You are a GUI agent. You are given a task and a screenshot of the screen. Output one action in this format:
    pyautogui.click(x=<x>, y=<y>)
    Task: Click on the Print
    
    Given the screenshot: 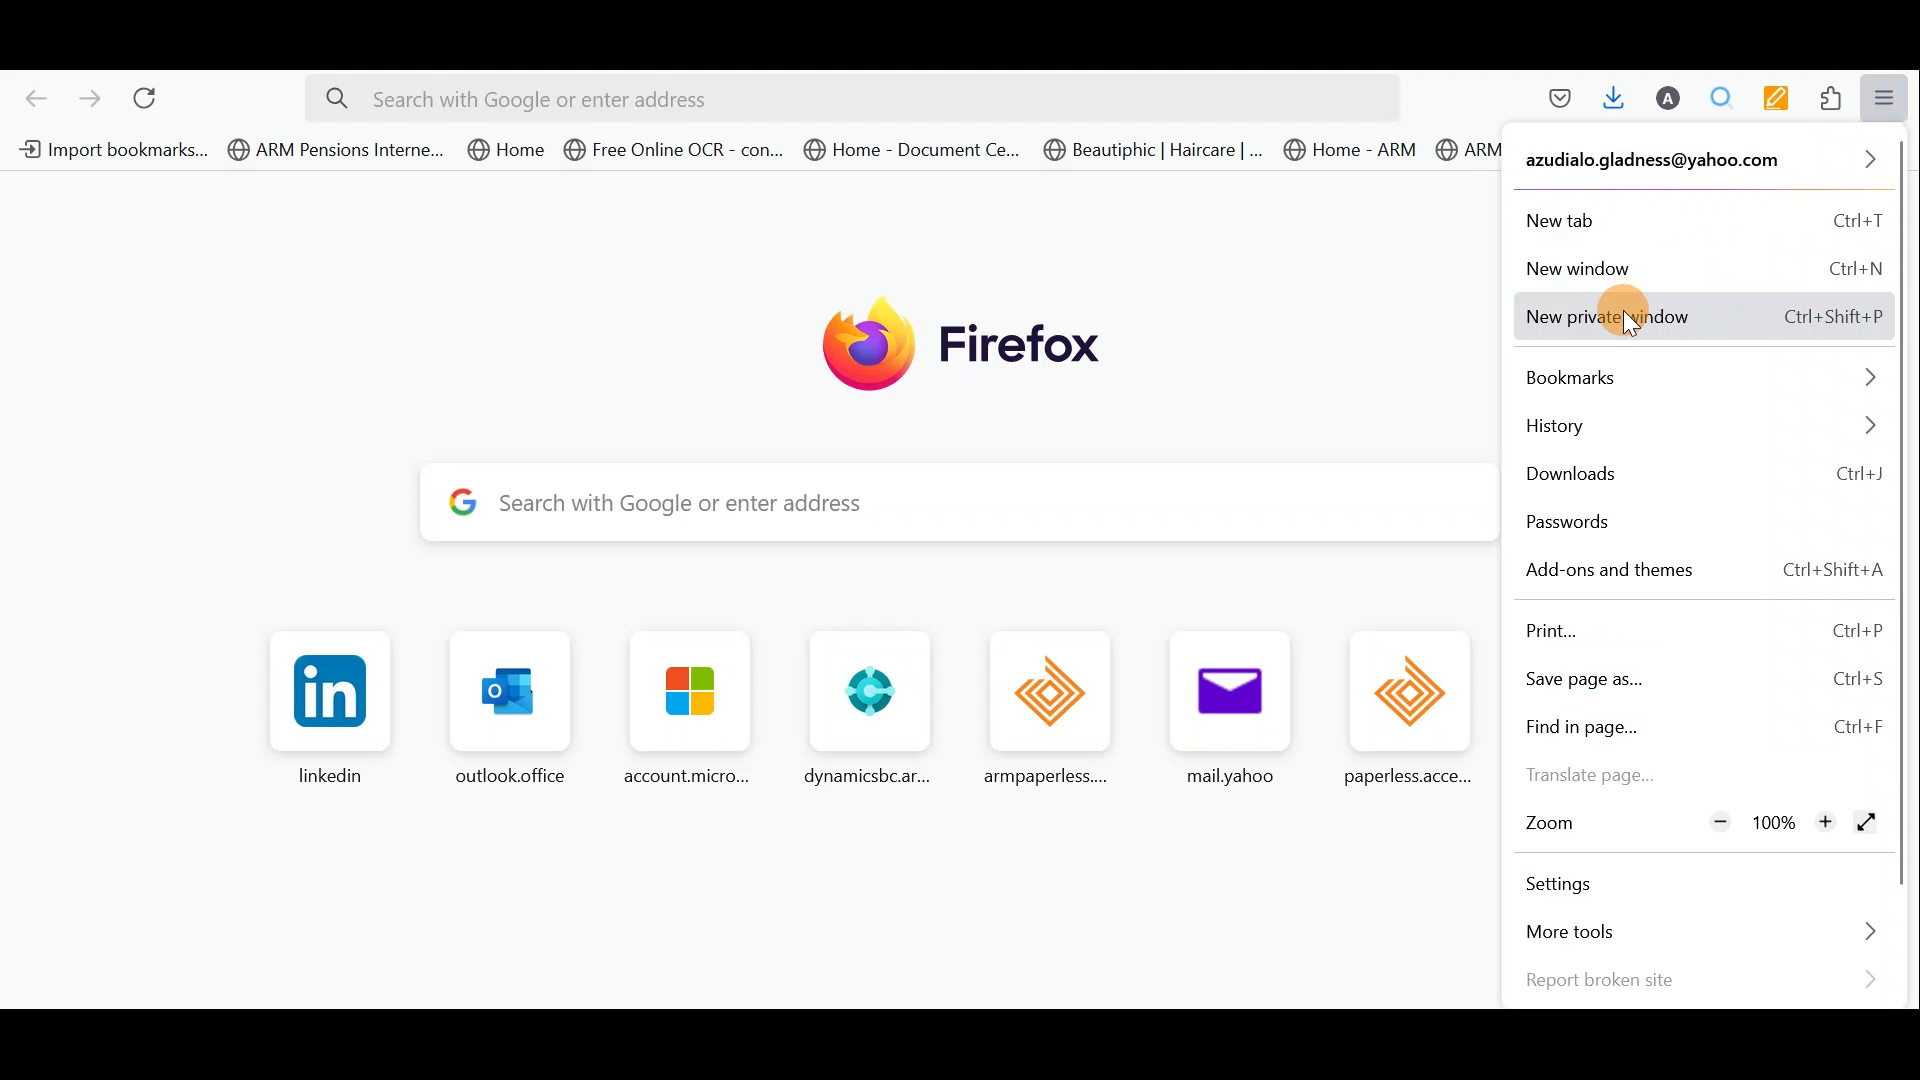 What is the action you would take?
    pyautogui.click(x=1701, y=628)
    